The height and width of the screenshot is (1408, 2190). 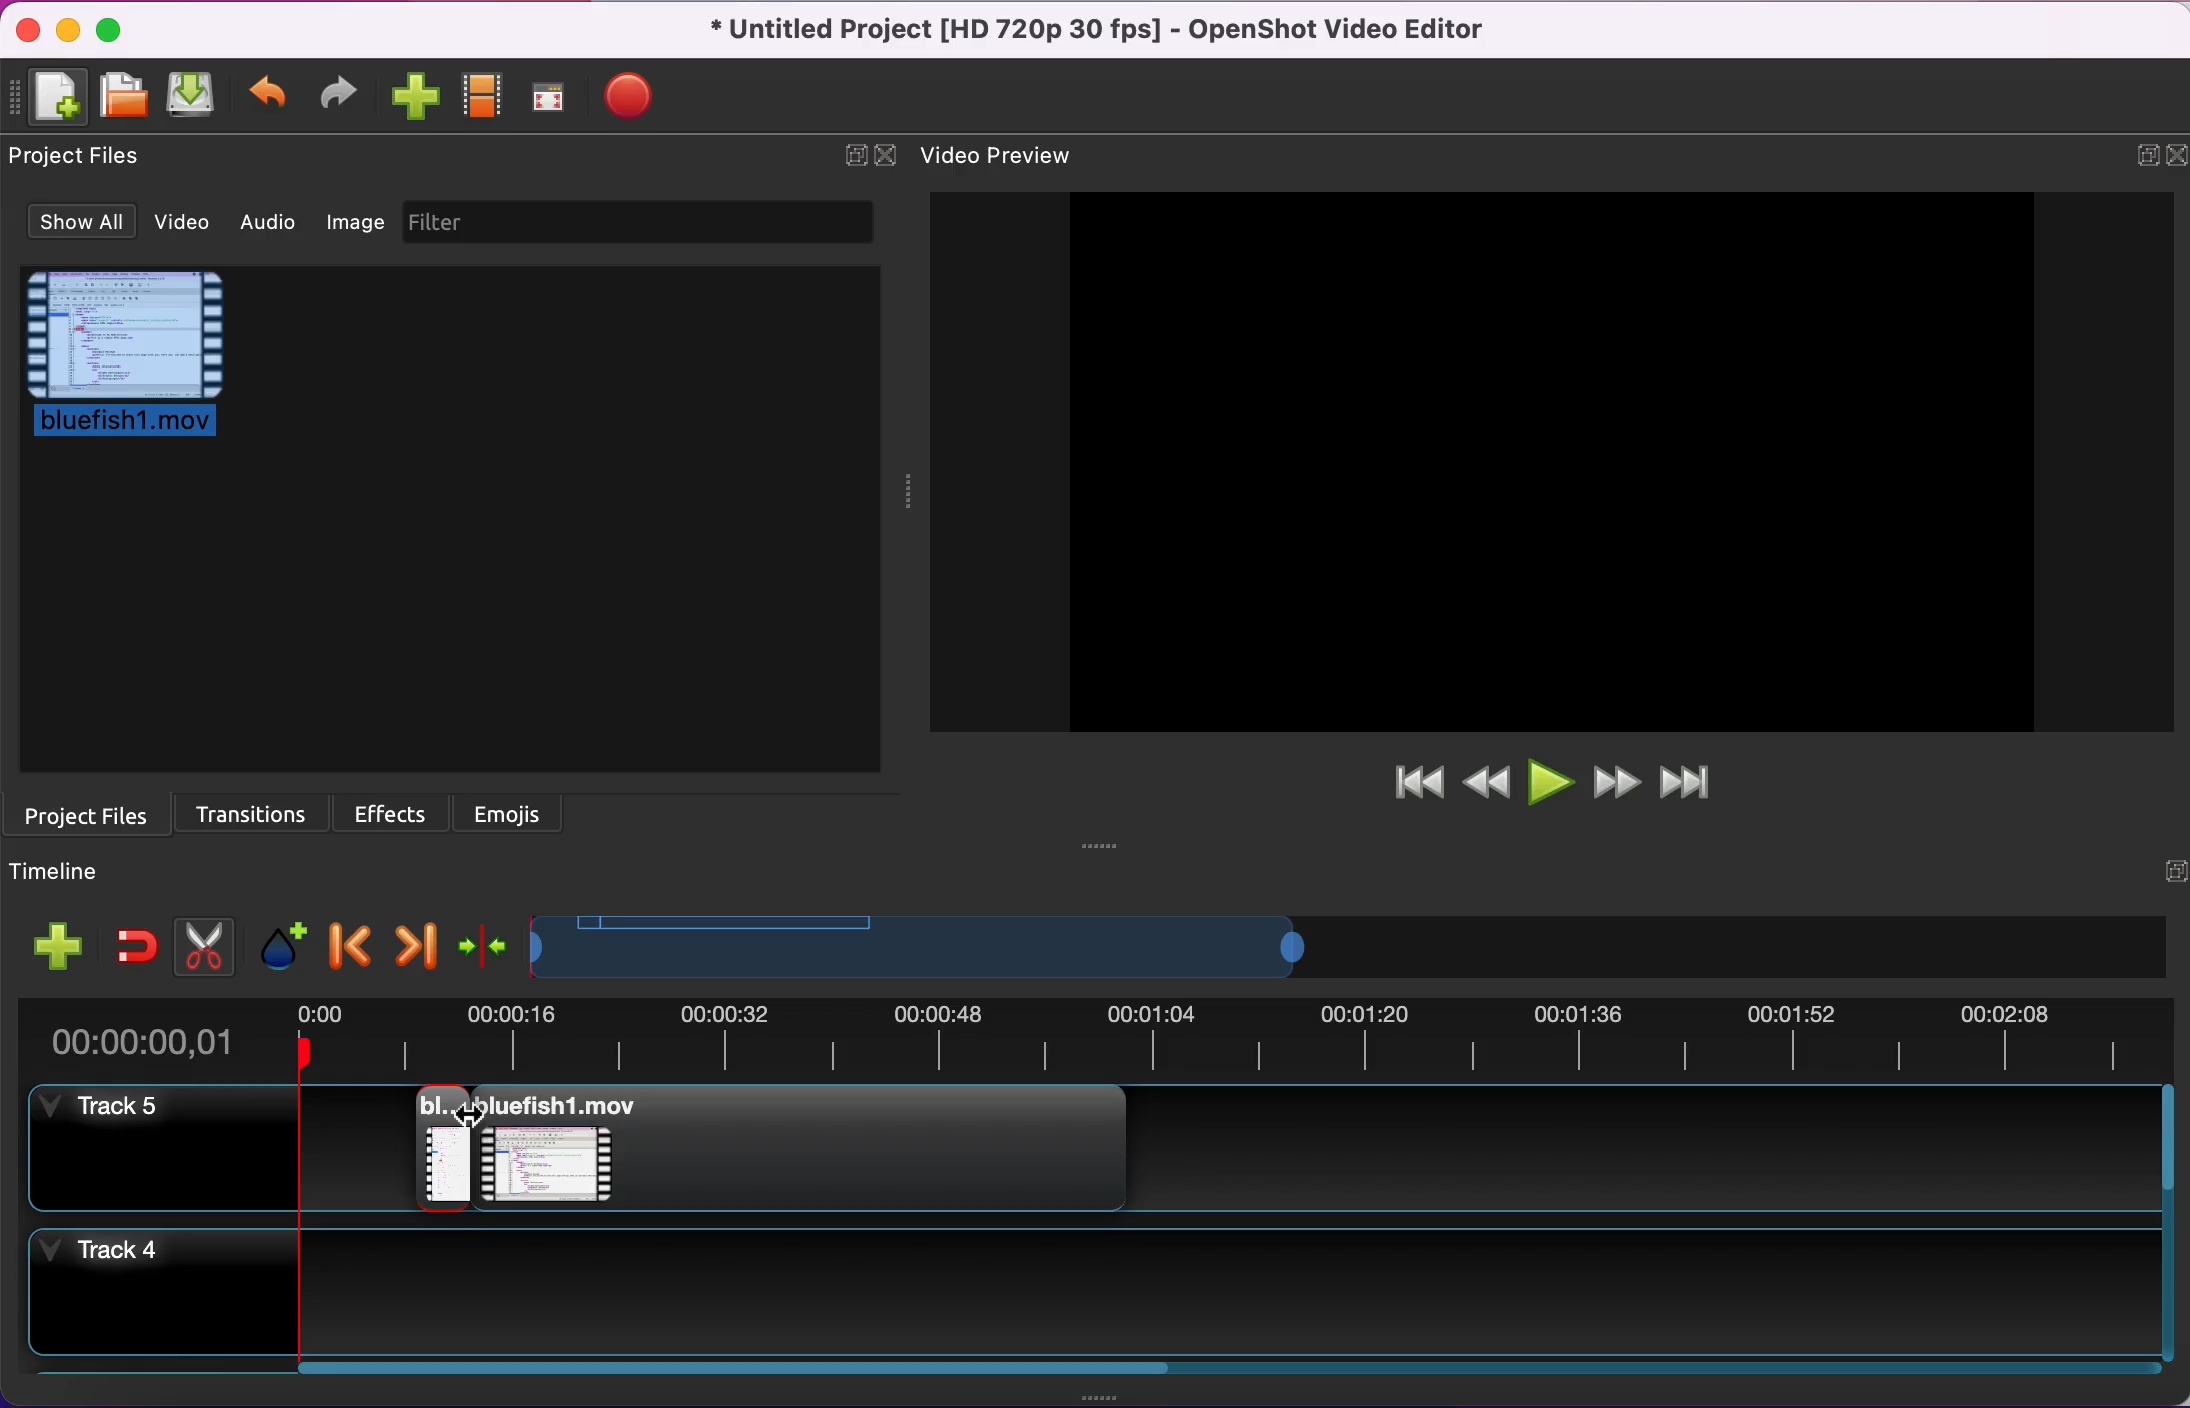 What do you see at coordinates (26, 29) in the screenshot?
I see `close` at bounding box center [26, 29].